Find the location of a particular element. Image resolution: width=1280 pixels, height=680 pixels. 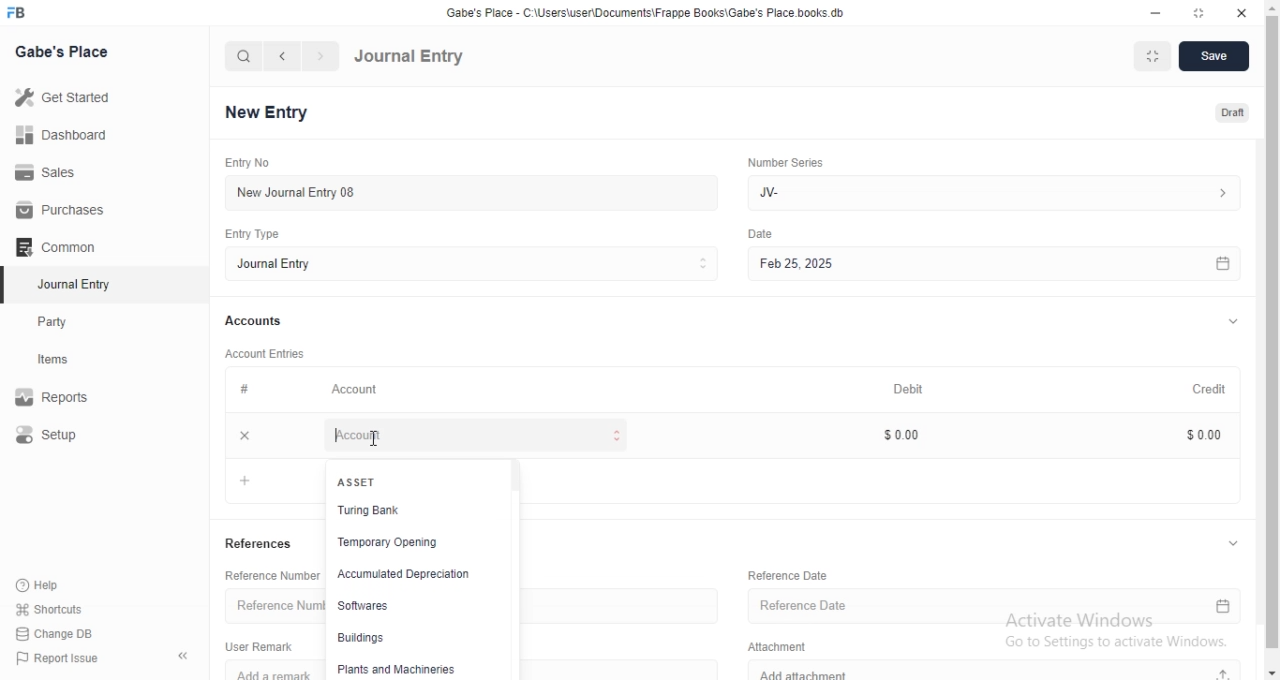

Draft is located at coordinates (1230, 111).